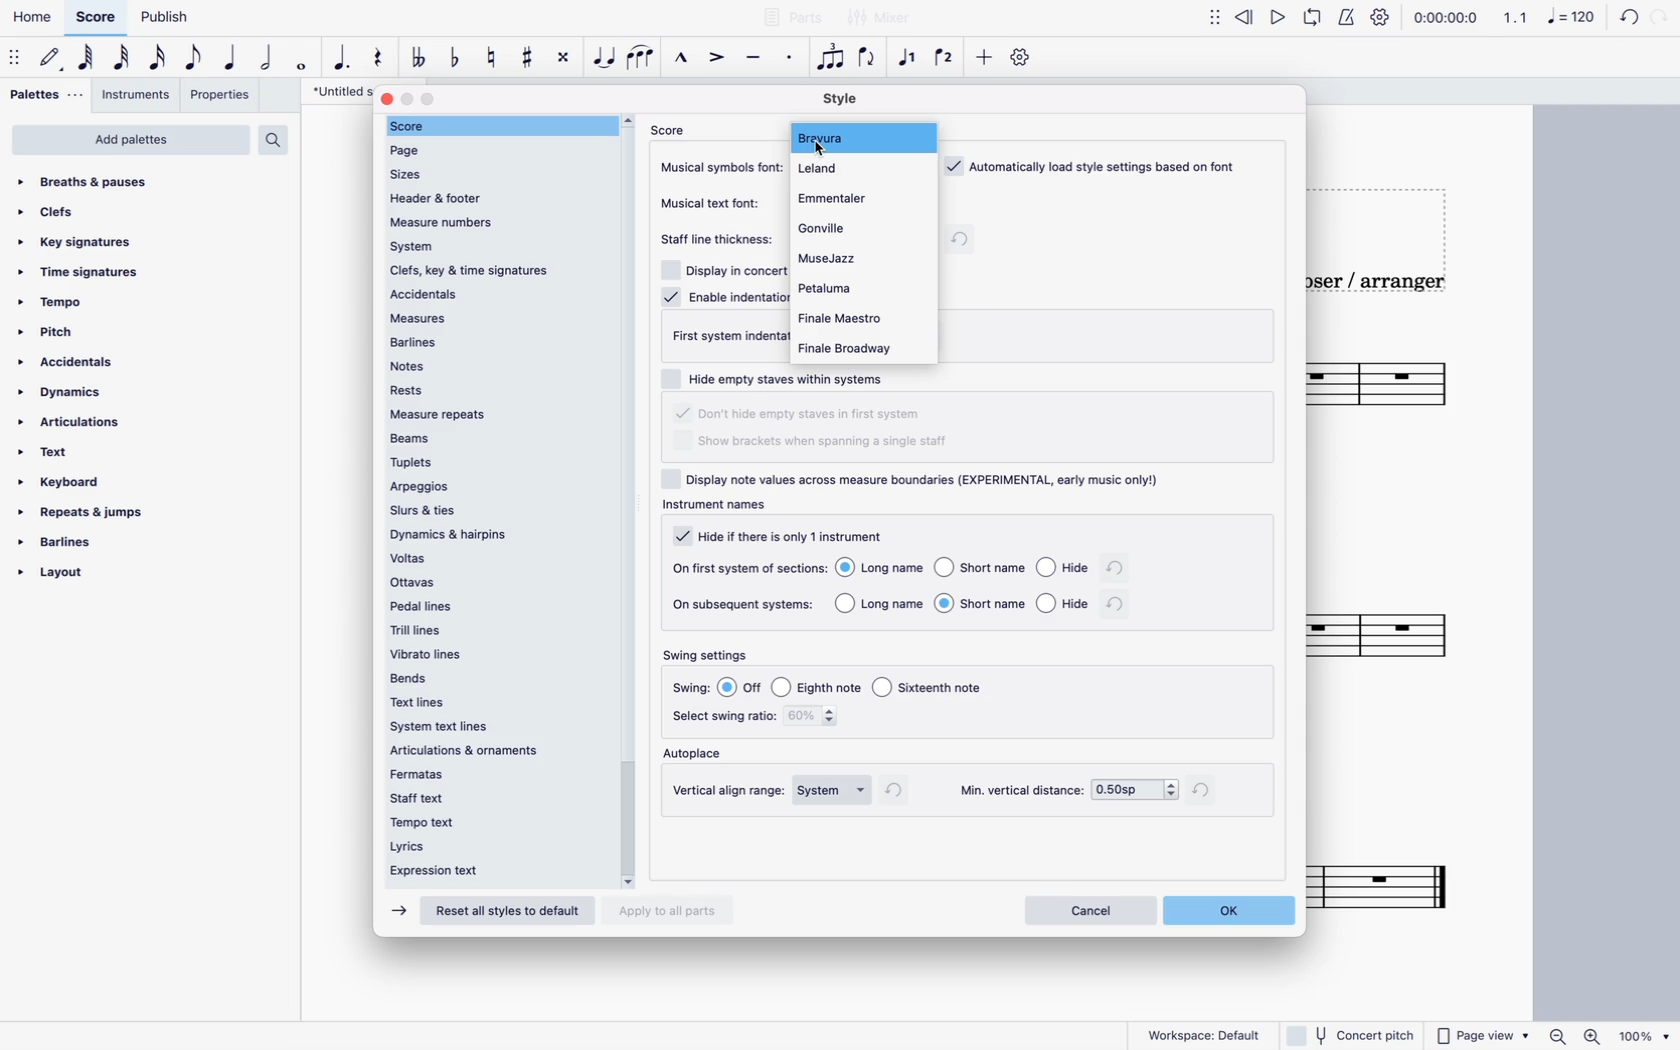 The image size is (1680, 1050). What do you see at coordinates (779, 536) in the screenshot?
I see `hide` at bounding box center [779, 536].